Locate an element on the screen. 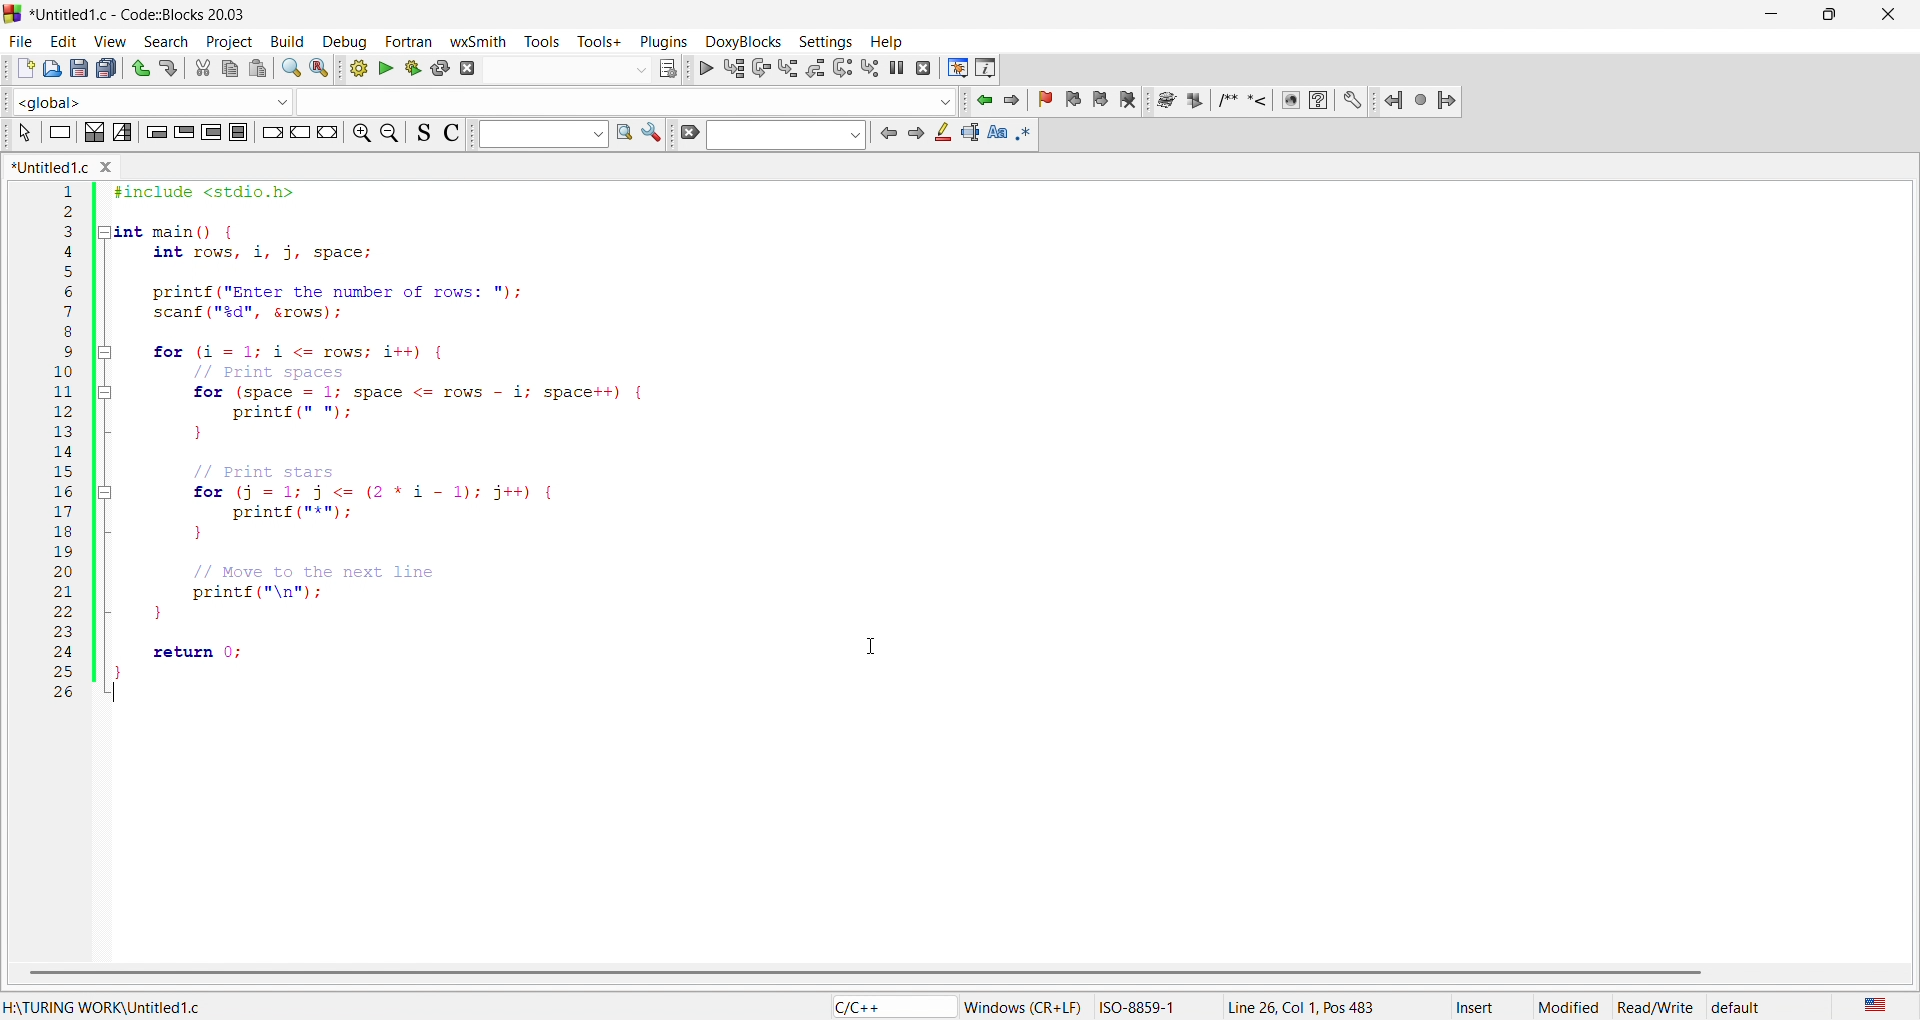 This screenshot has width=1920, height=1020. icon is located at coordinates (970, 134).